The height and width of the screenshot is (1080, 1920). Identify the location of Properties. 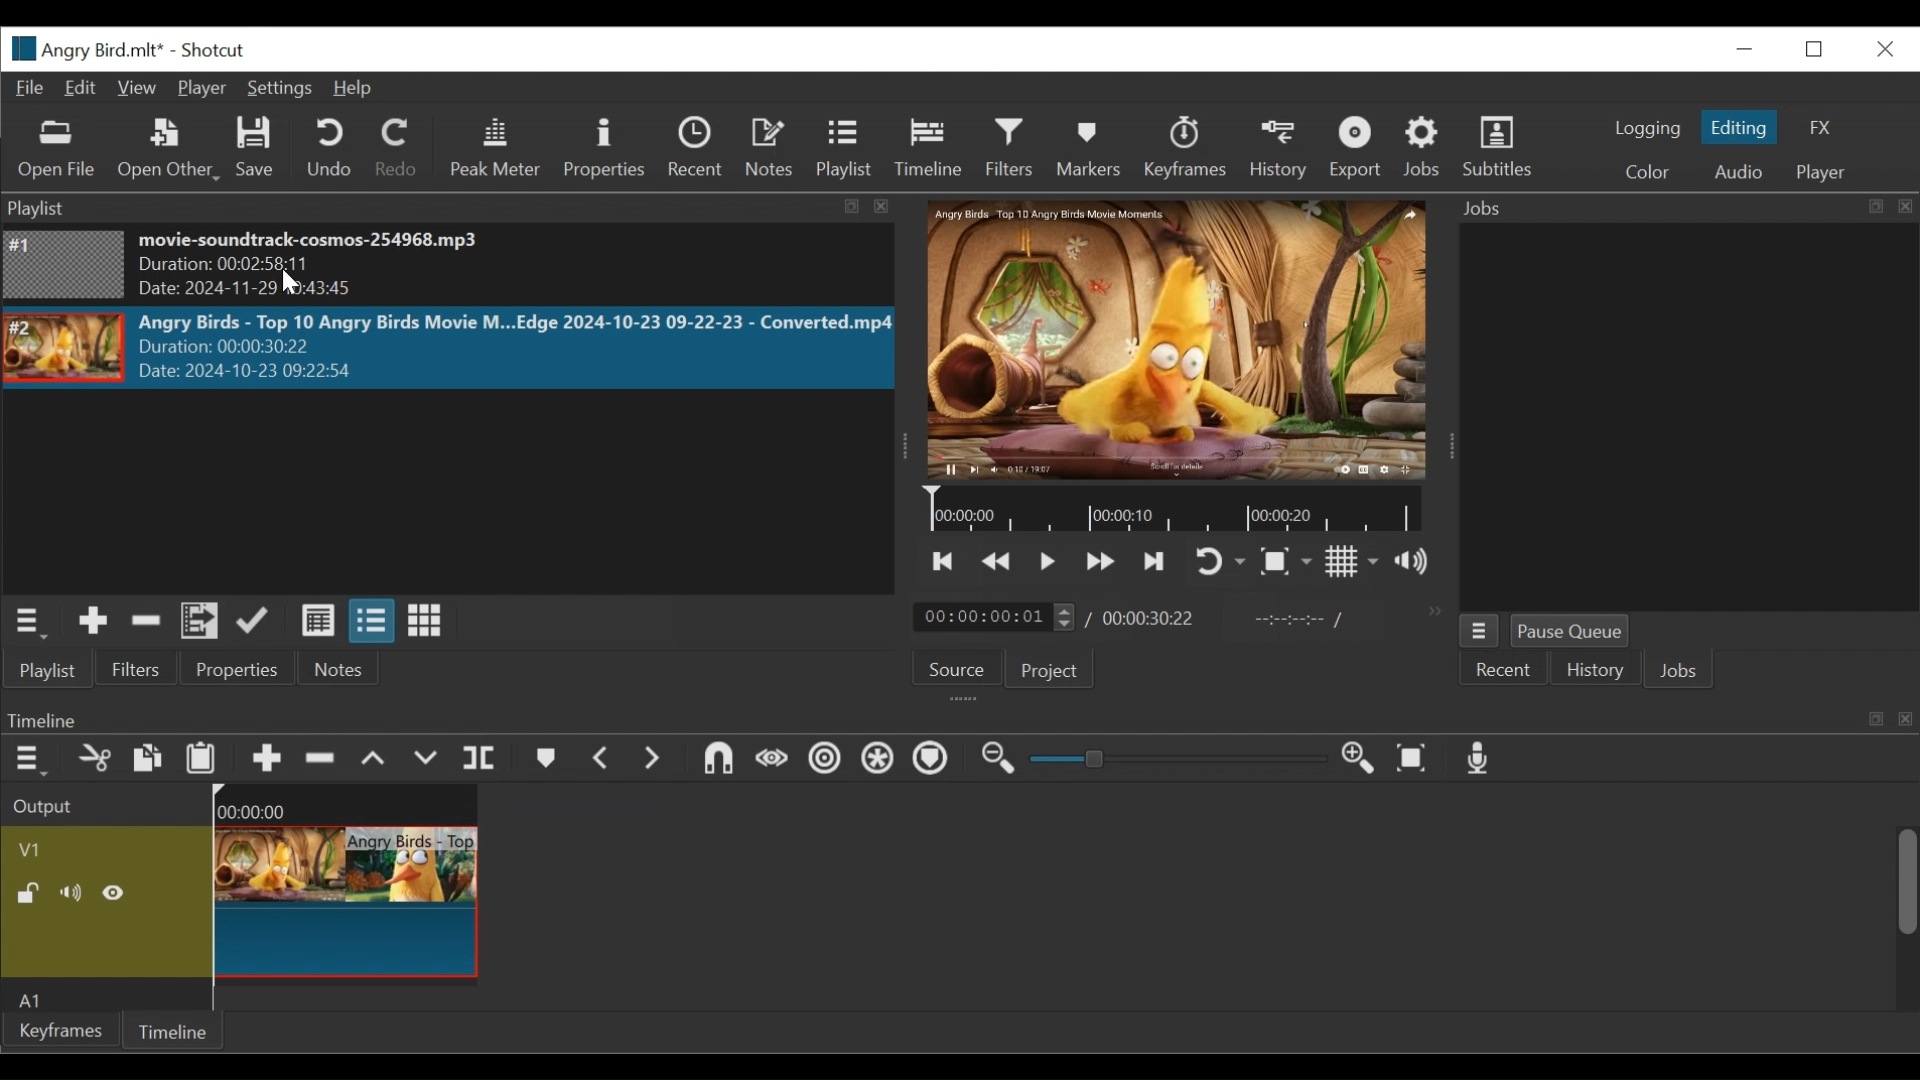
(604, 147).